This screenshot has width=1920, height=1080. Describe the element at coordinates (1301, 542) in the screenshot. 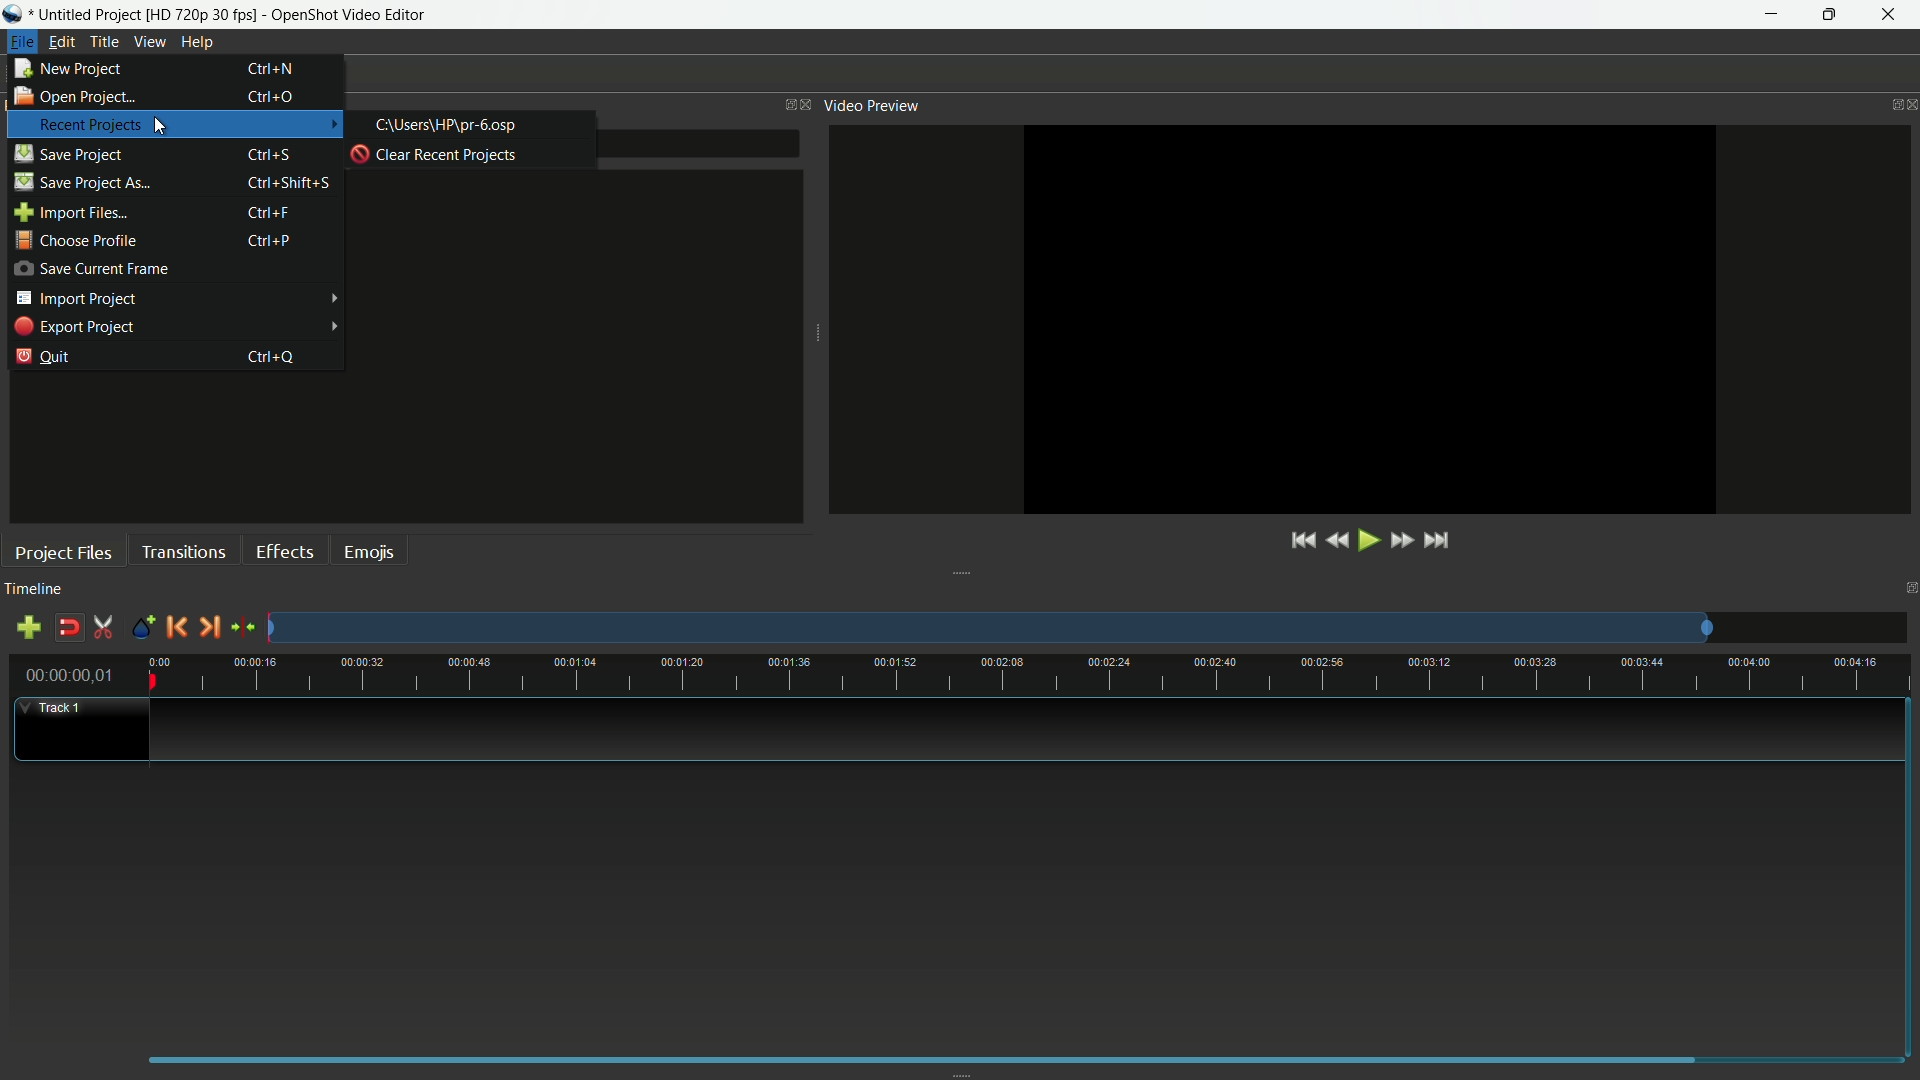

I see `jump to start` at that location.